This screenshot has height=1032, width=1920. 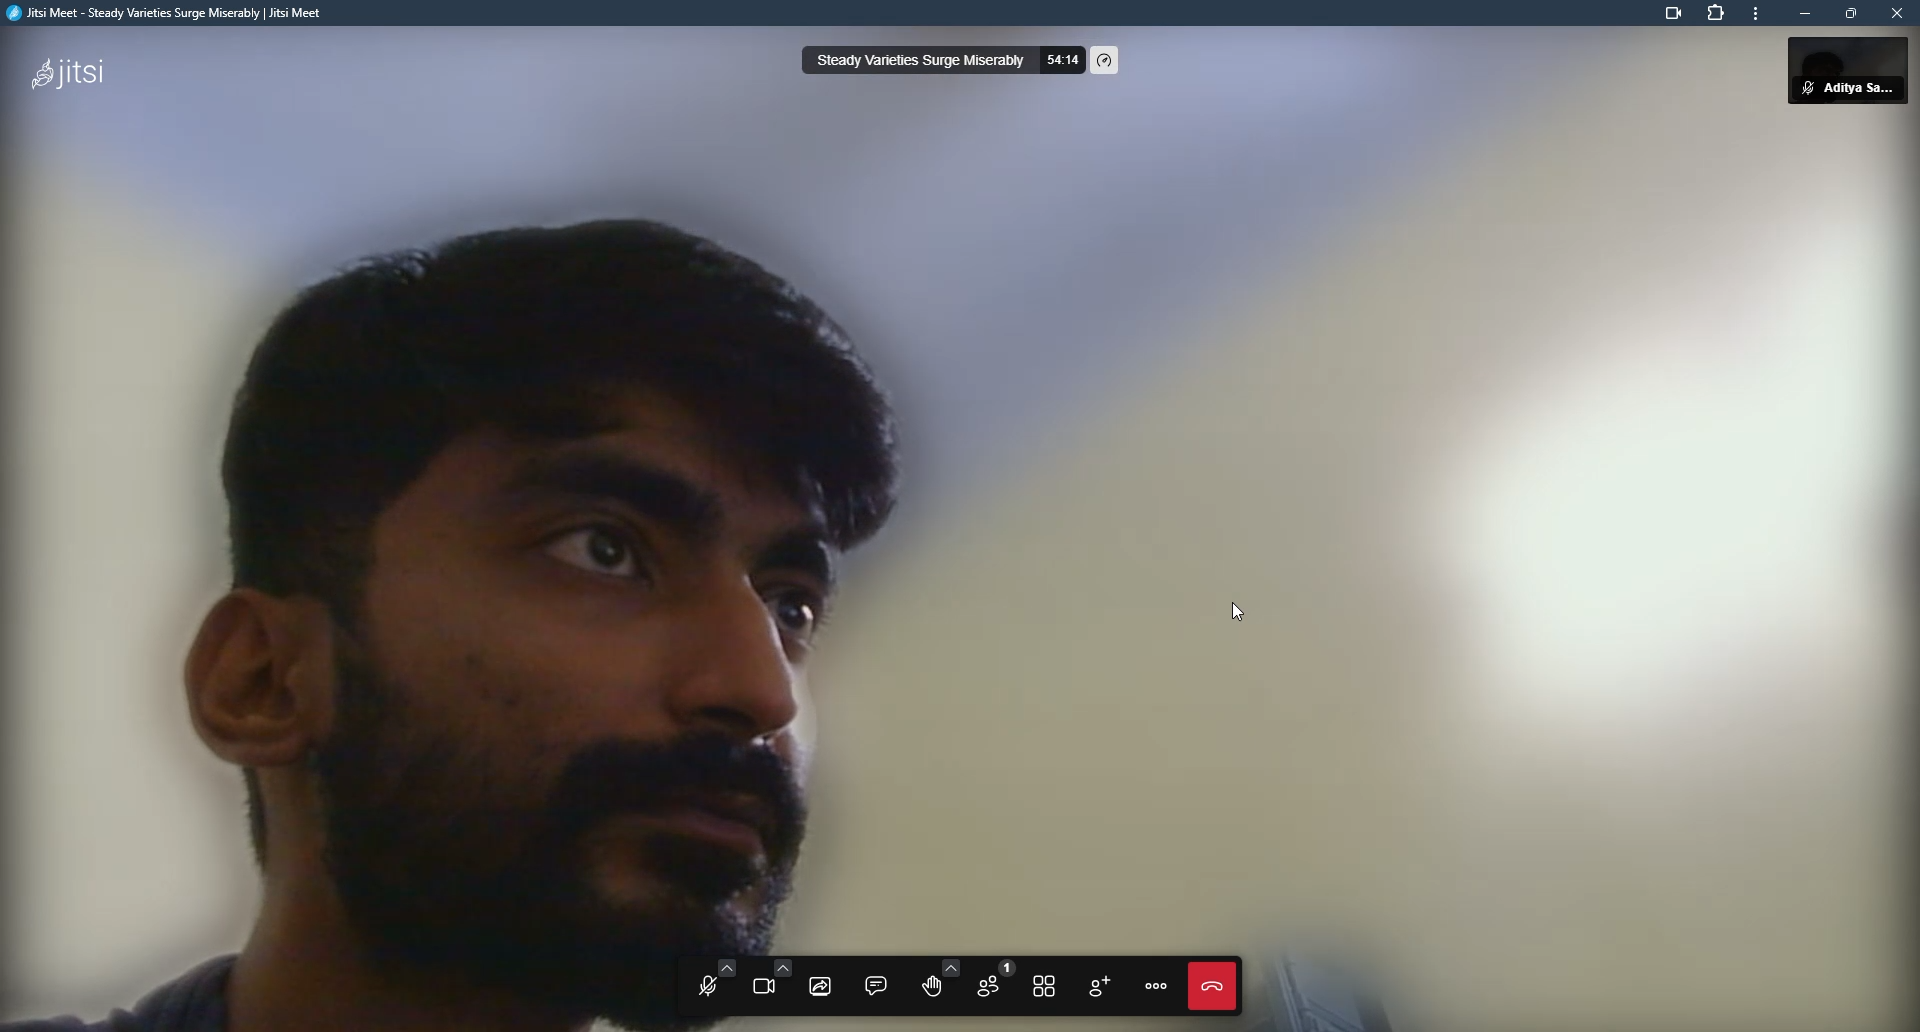 What do you see at coordinates (820, 985) in the screenshot?
I see `share screen` at bounding box center [820, 985].